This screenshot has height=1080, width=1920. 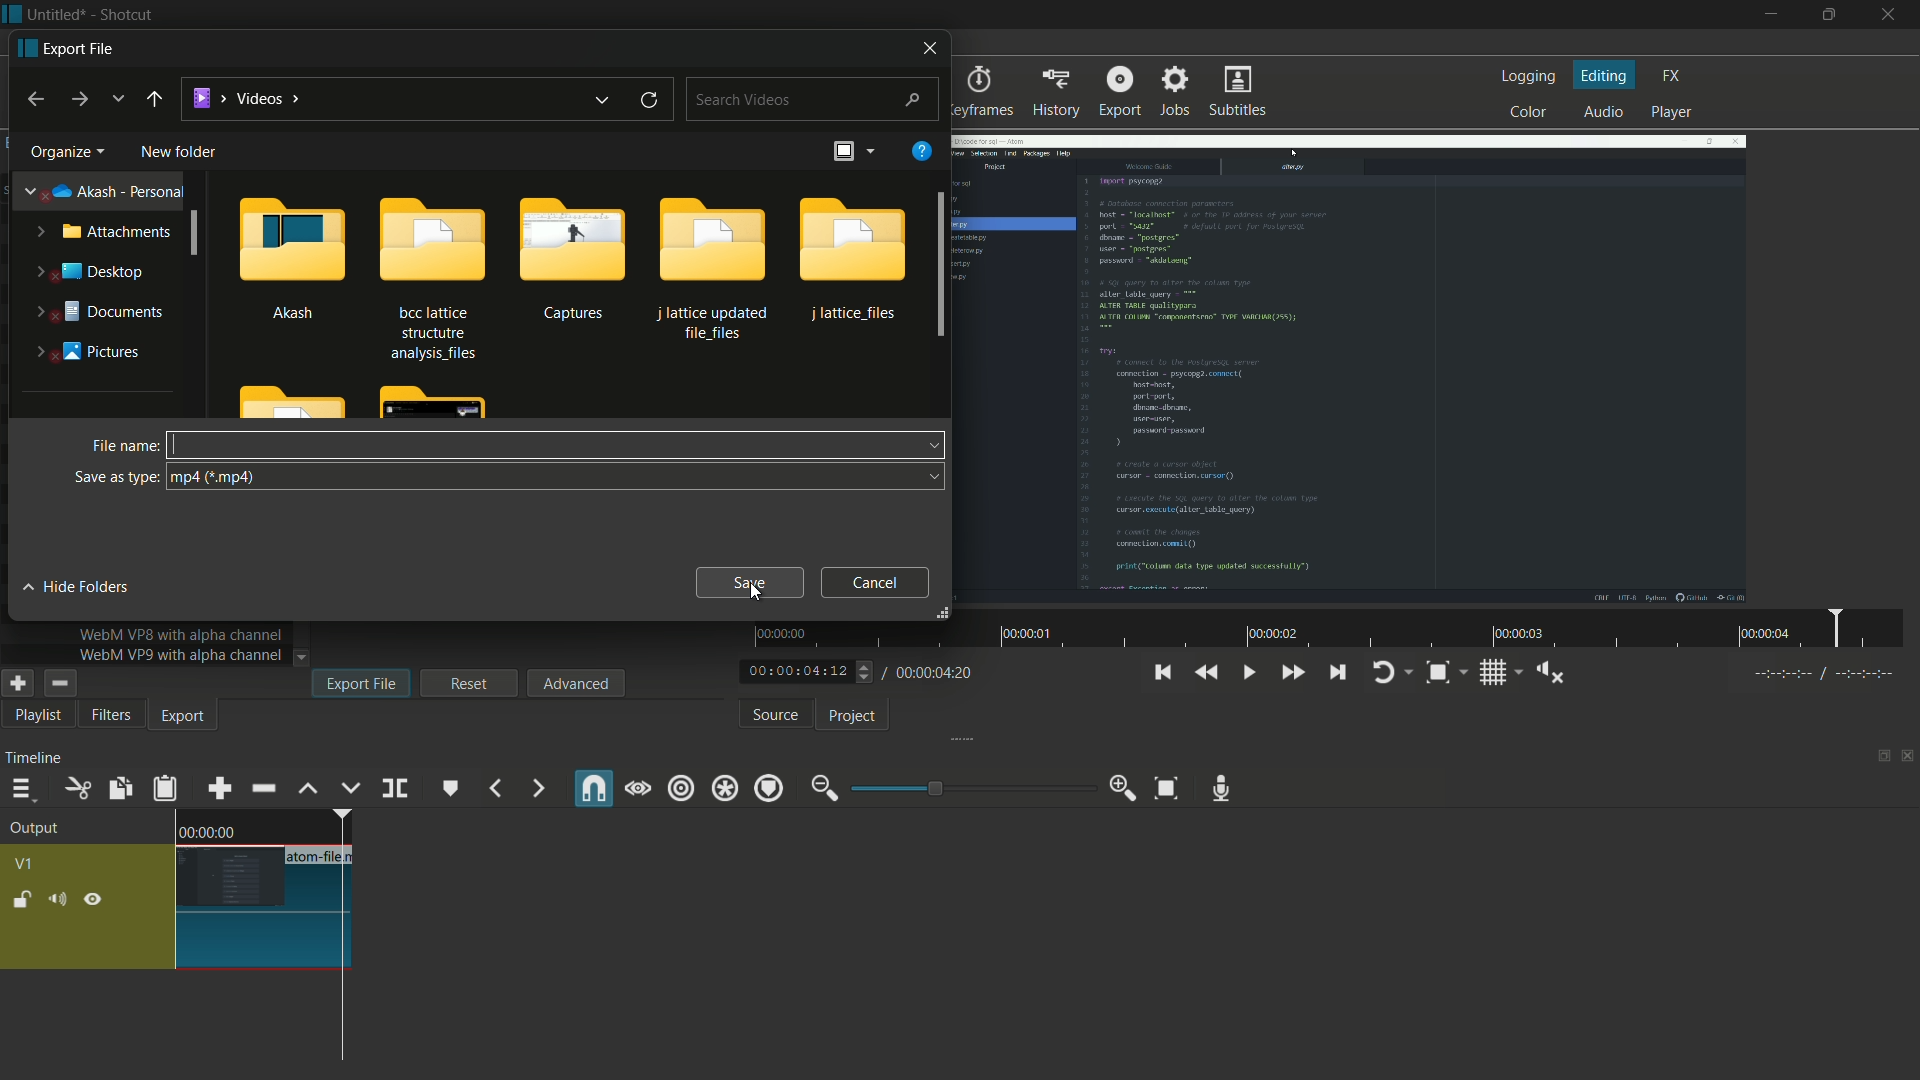 What do you see at coordinates (1604, 112) in the screenshot?
I see `audio` at bounding box center [1604, 112].